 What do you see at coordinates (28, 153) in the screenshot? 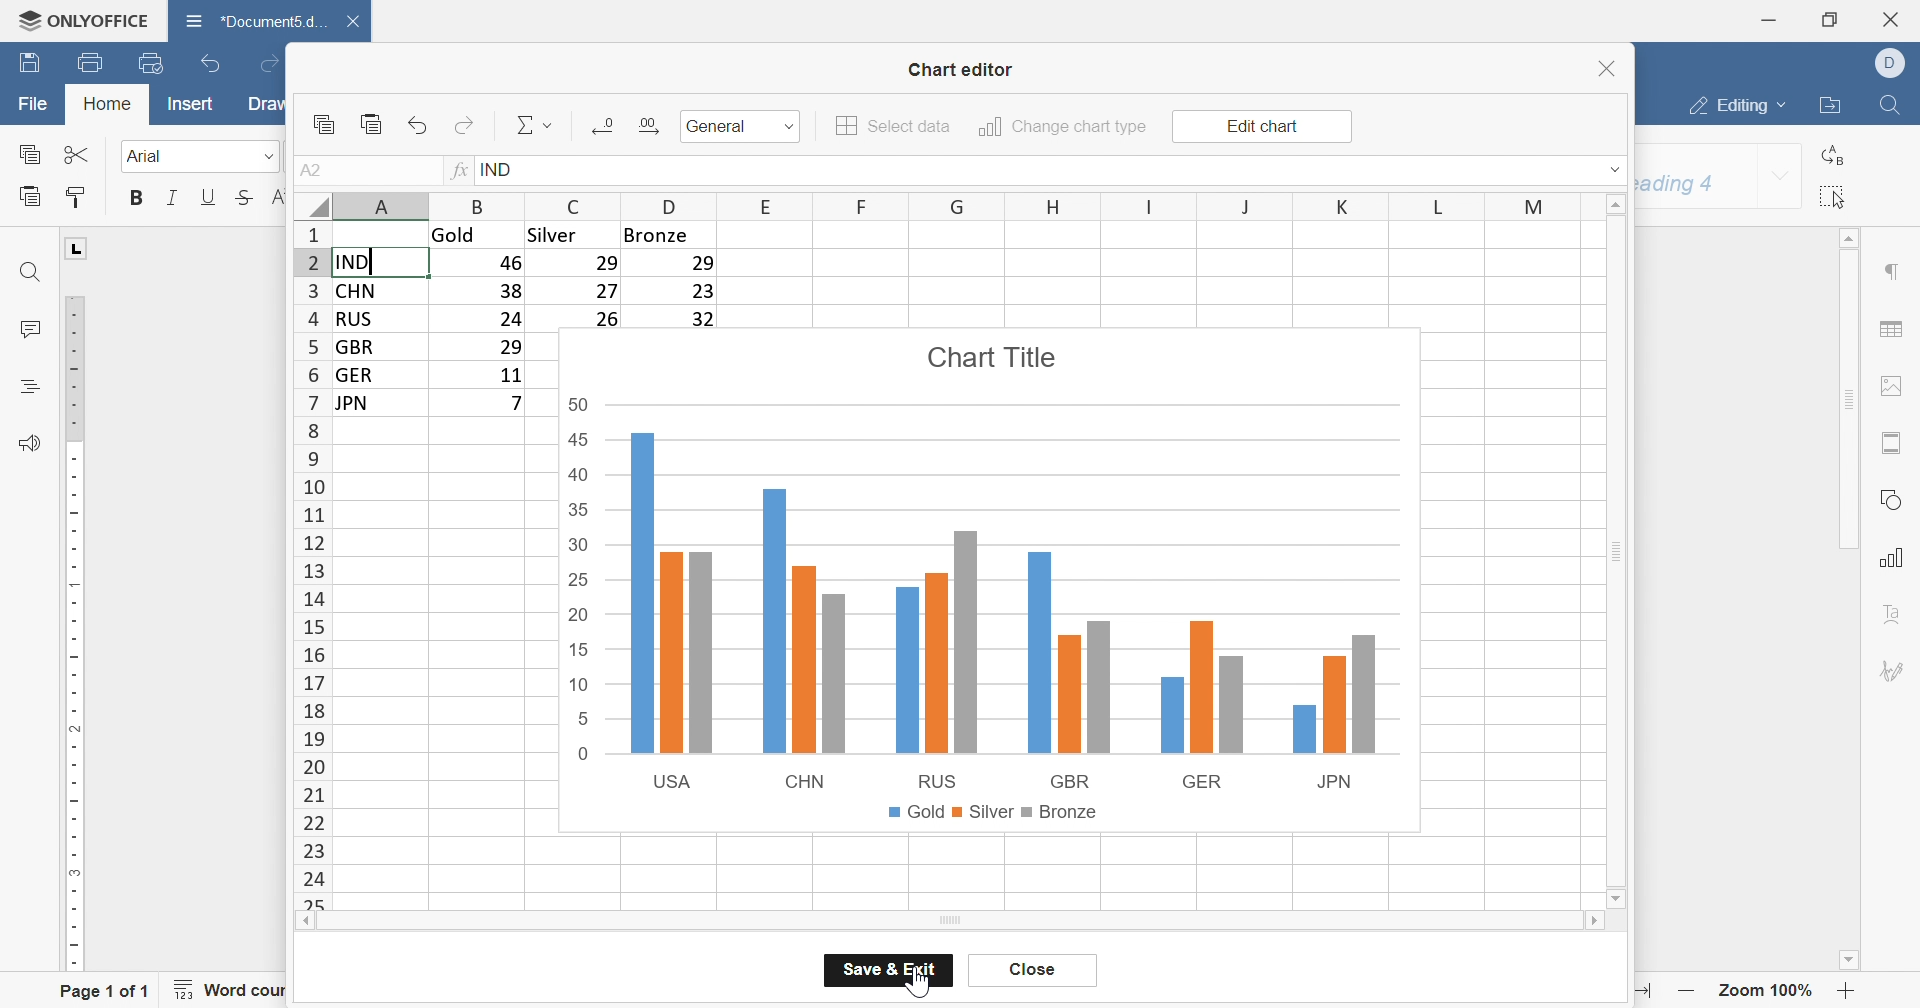
I see `copy` at bounding box center [28, 153].